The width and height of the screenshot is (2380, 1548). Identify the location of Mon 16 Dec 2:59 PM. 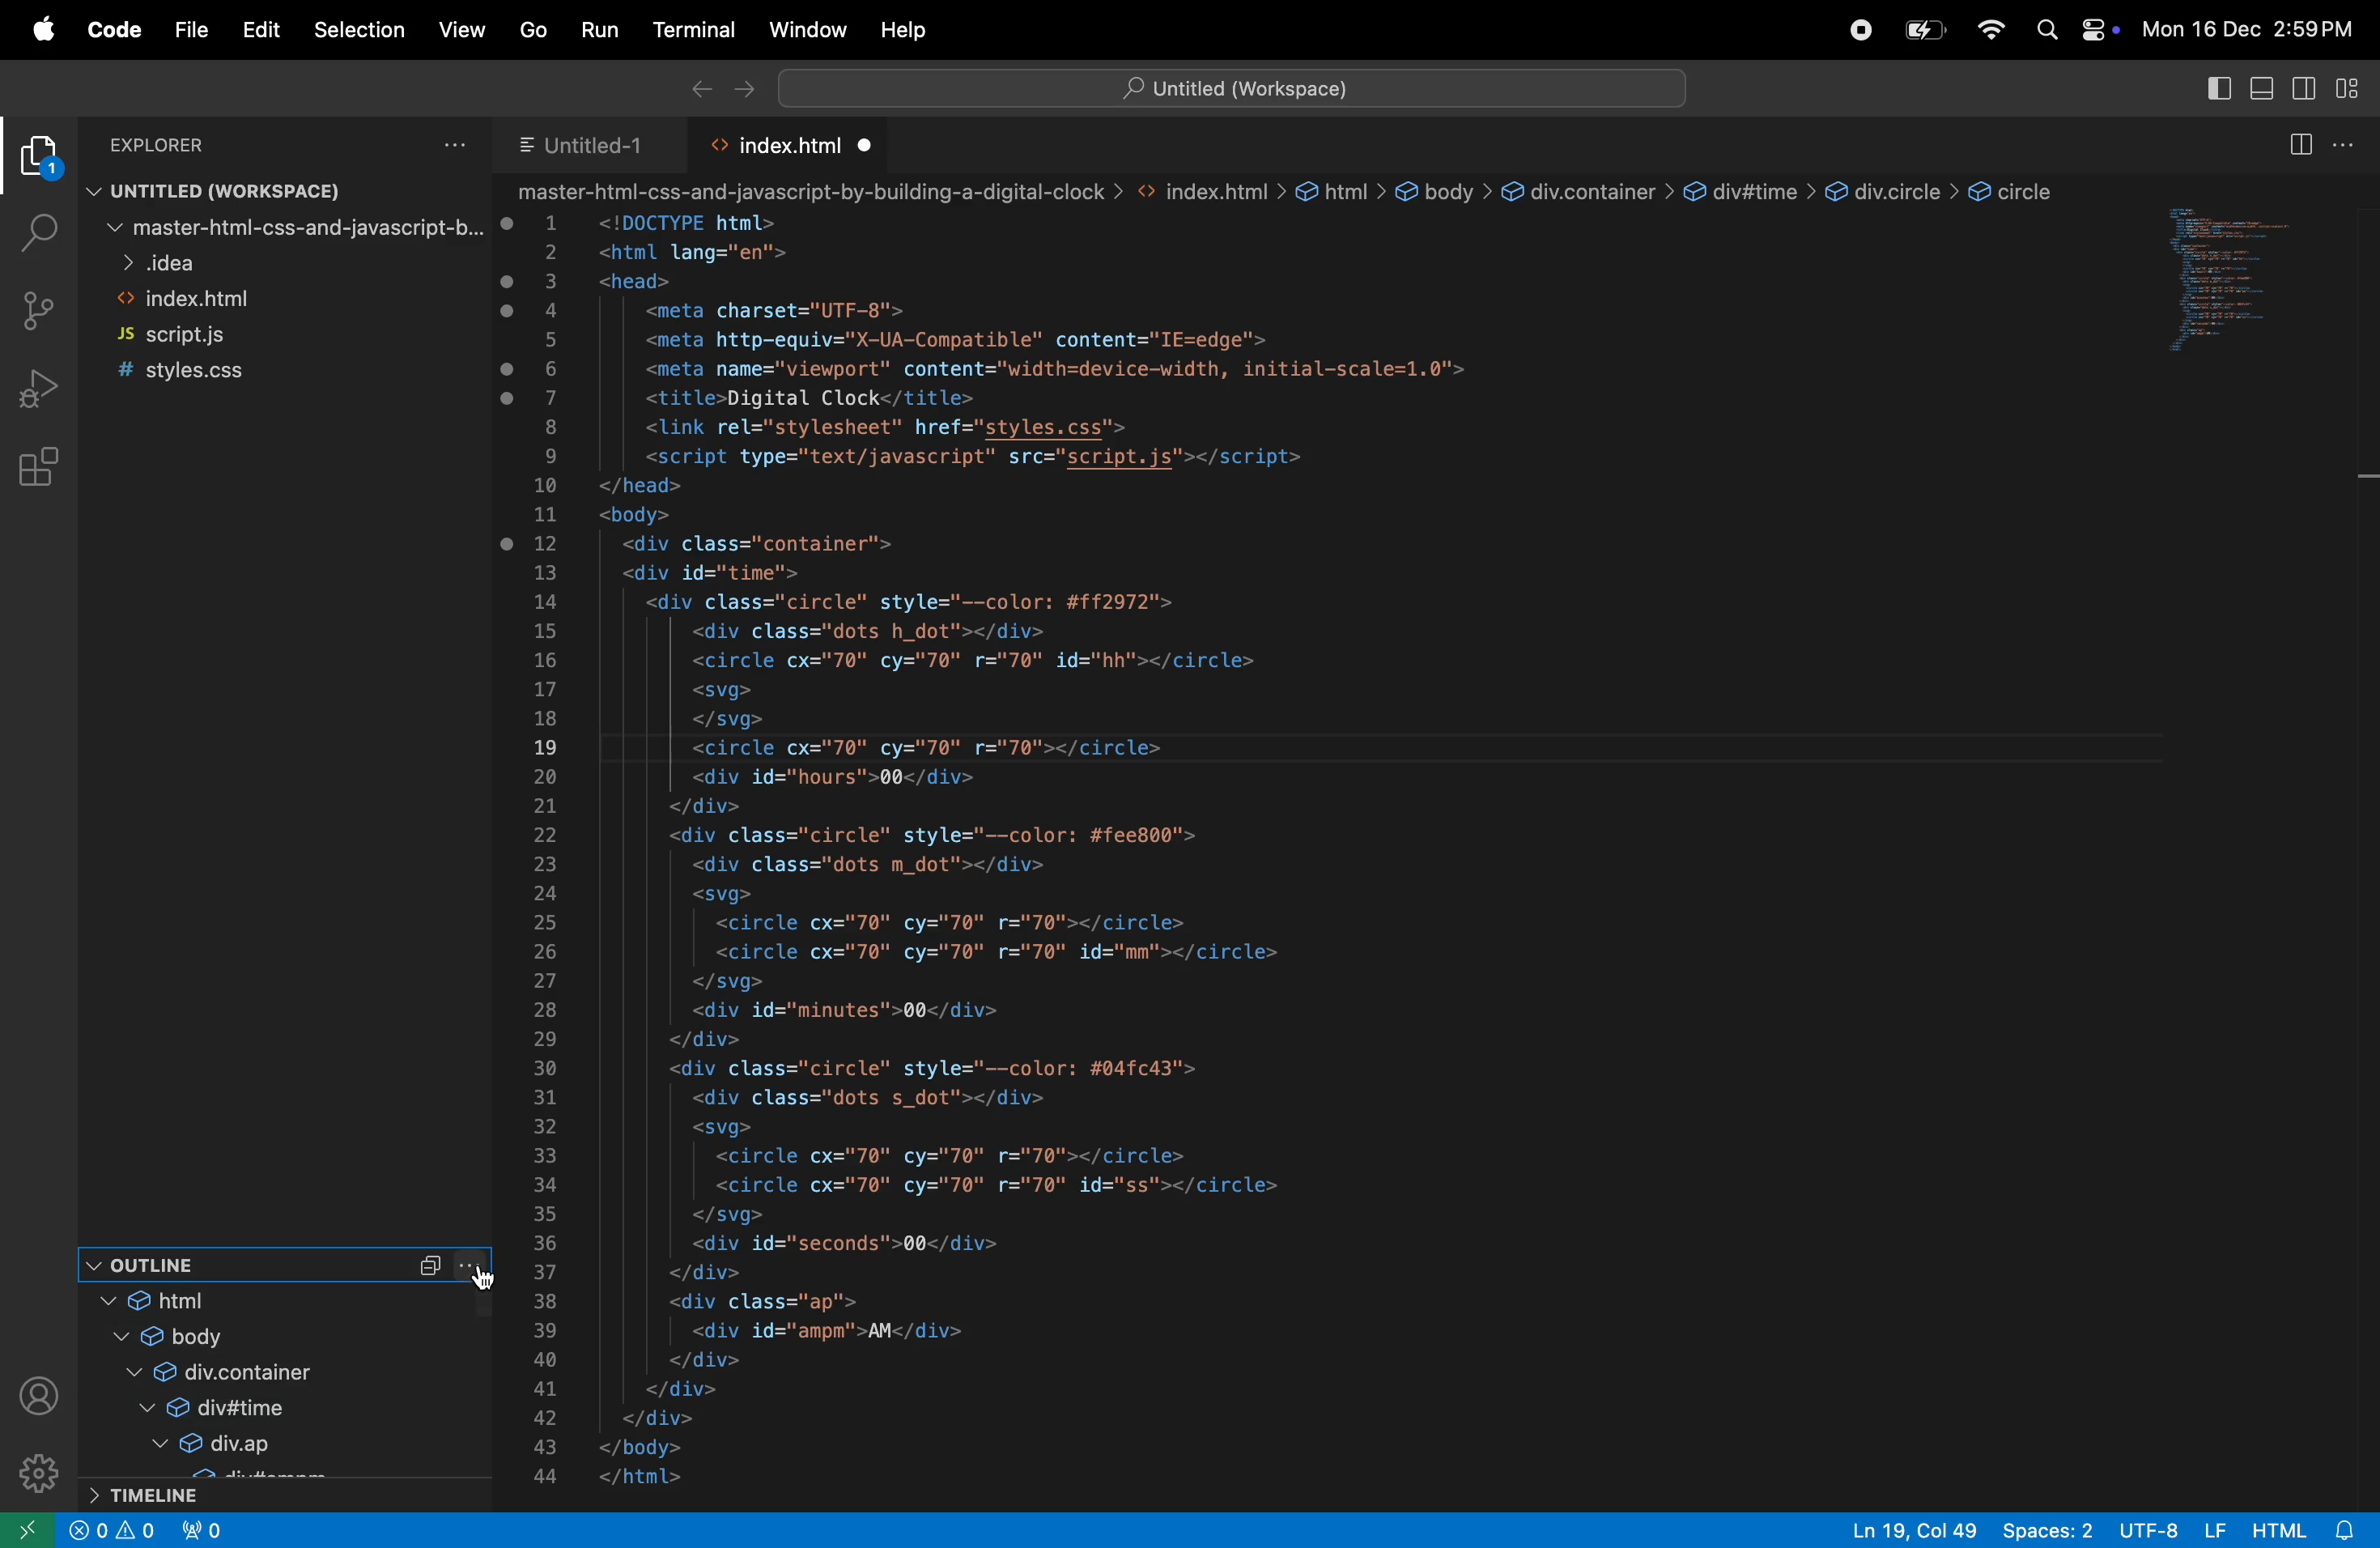
(2251, 32).